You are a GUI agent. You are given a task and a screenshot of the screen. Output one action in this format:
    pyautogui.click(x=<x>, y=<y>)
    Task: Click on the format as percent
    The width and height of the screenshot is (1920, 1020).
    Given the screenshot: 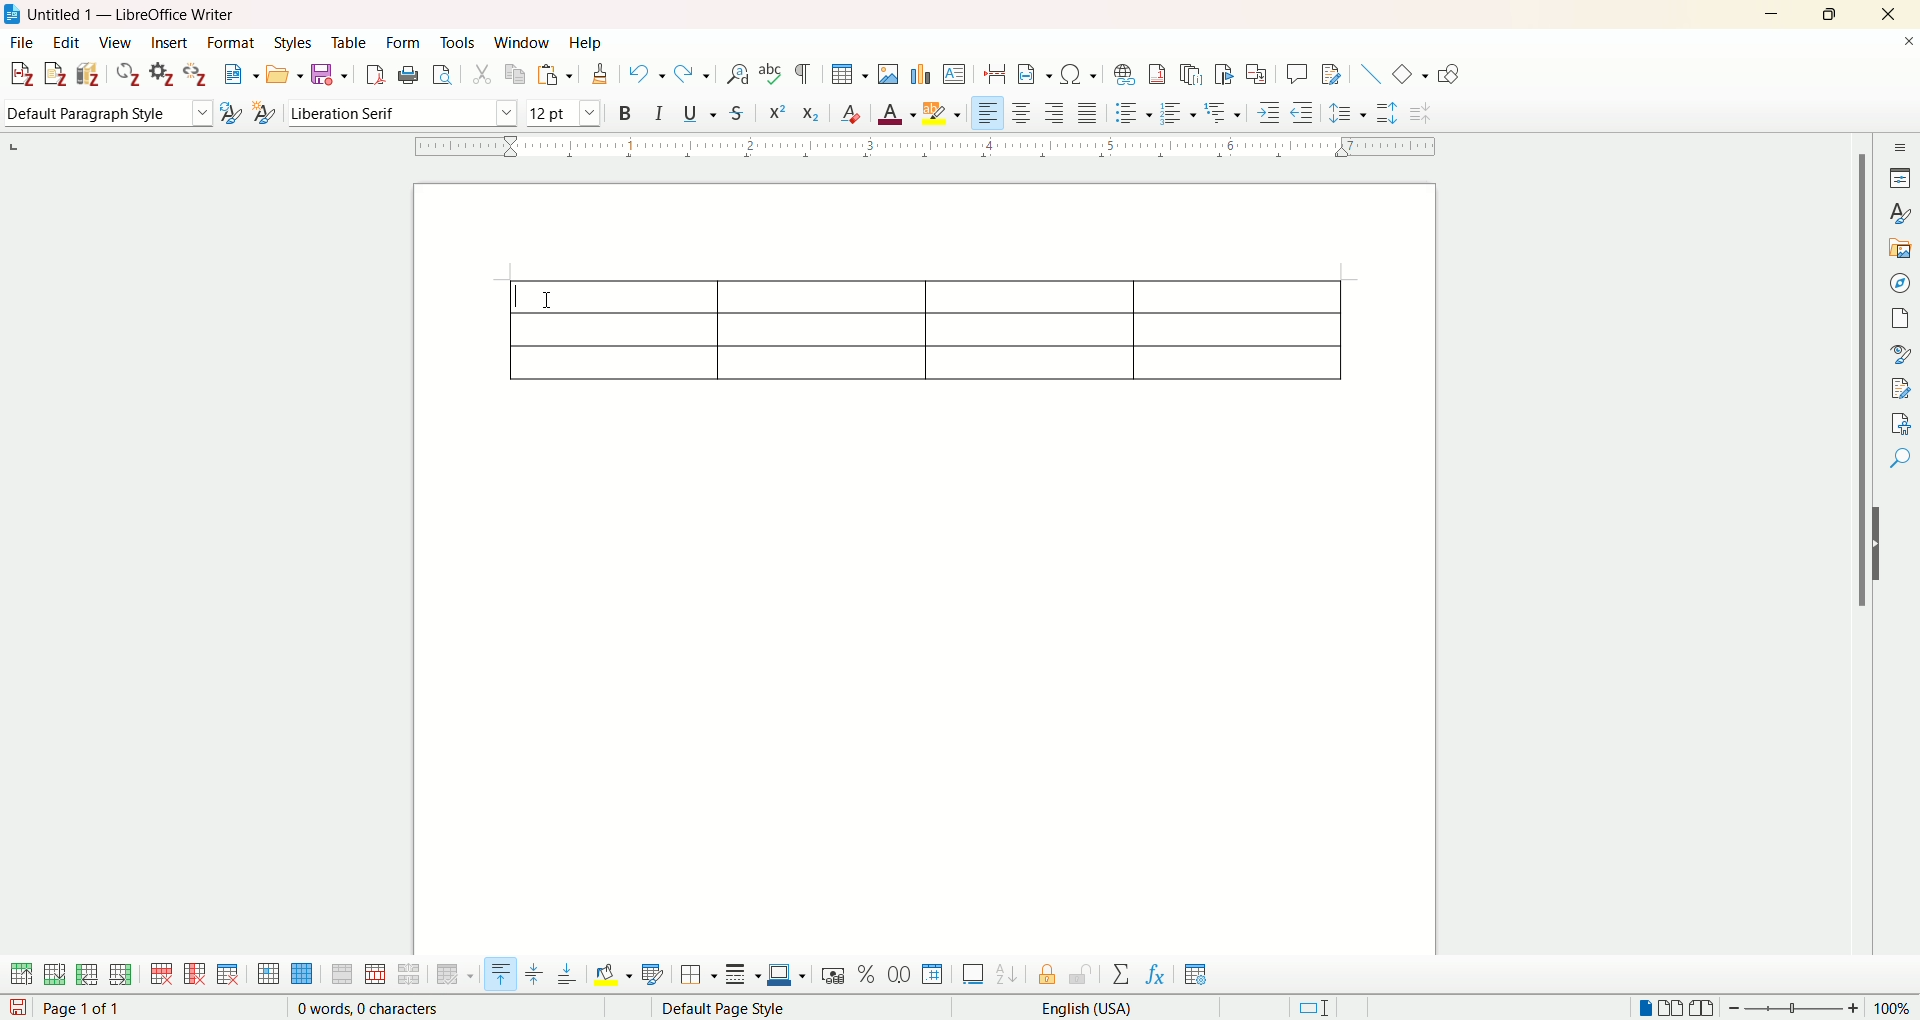 What is the action you would take?
    pyautogui.click(x=866, y=977)
    